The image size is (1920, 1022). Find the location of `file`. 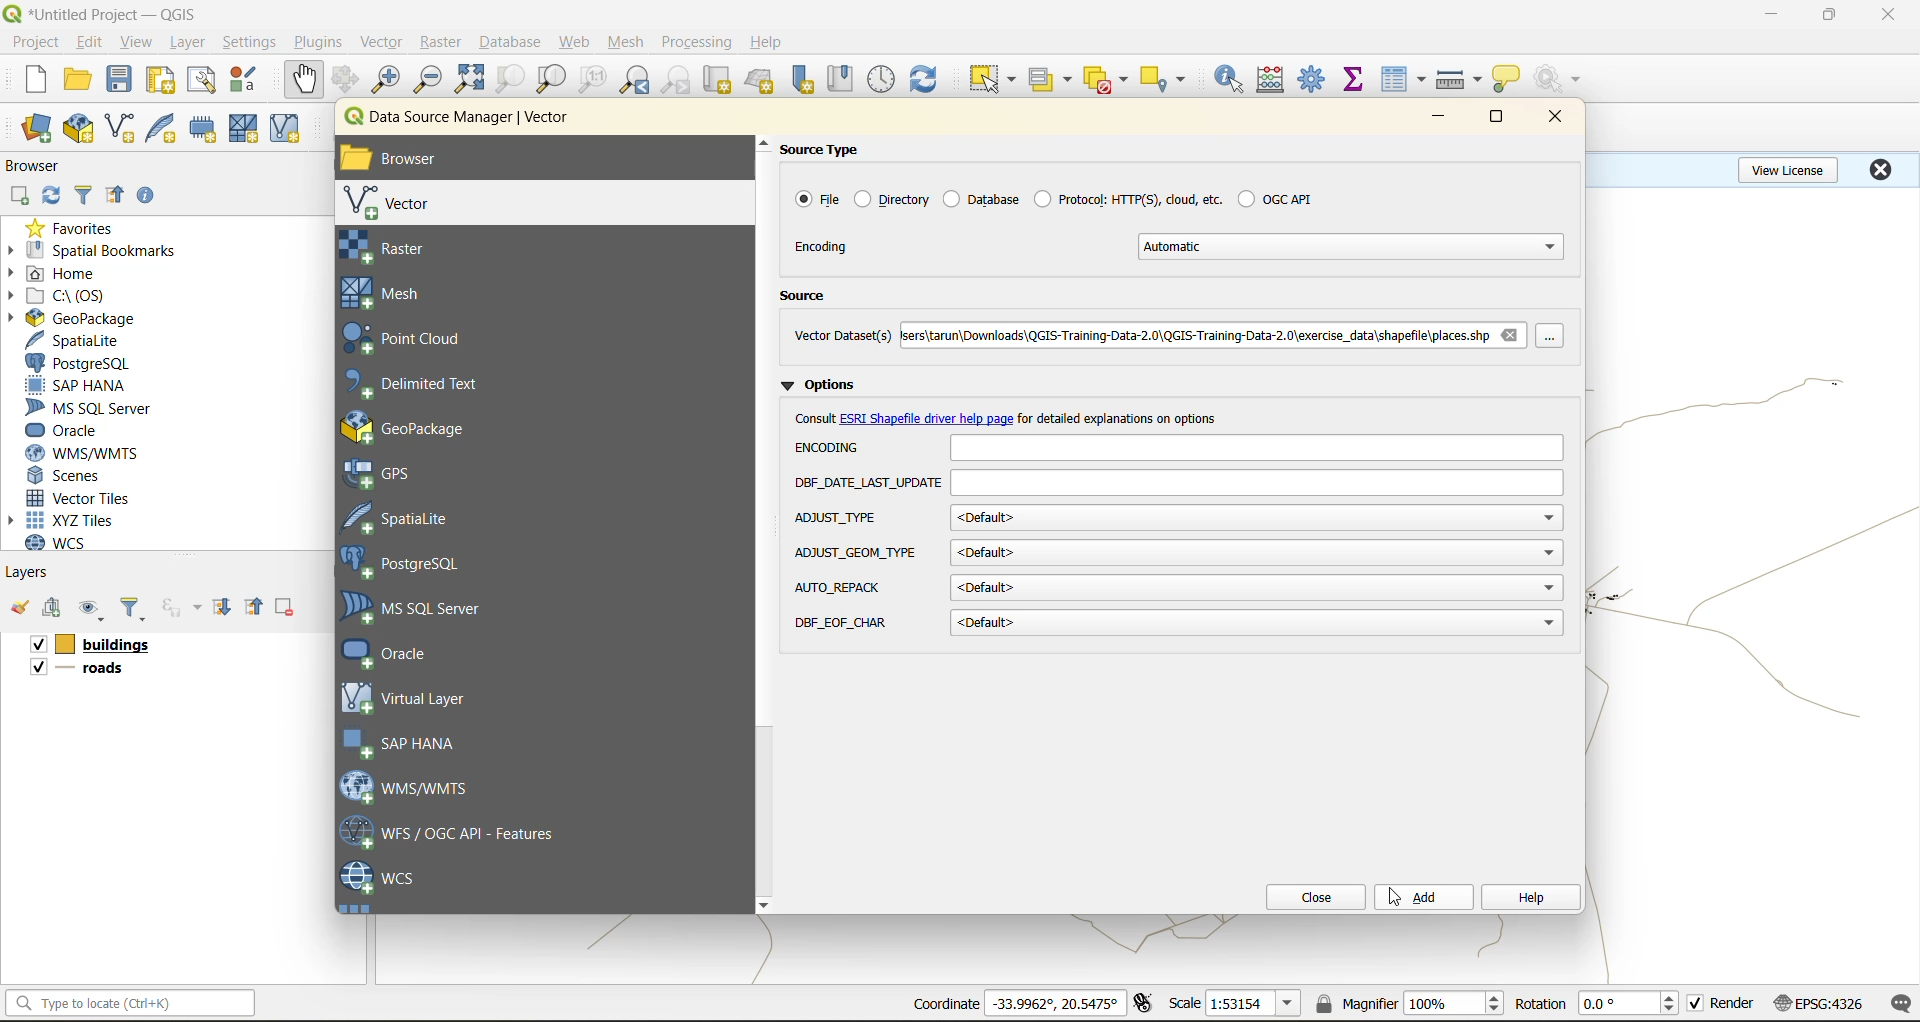

file is located at coordinates (815, 199).